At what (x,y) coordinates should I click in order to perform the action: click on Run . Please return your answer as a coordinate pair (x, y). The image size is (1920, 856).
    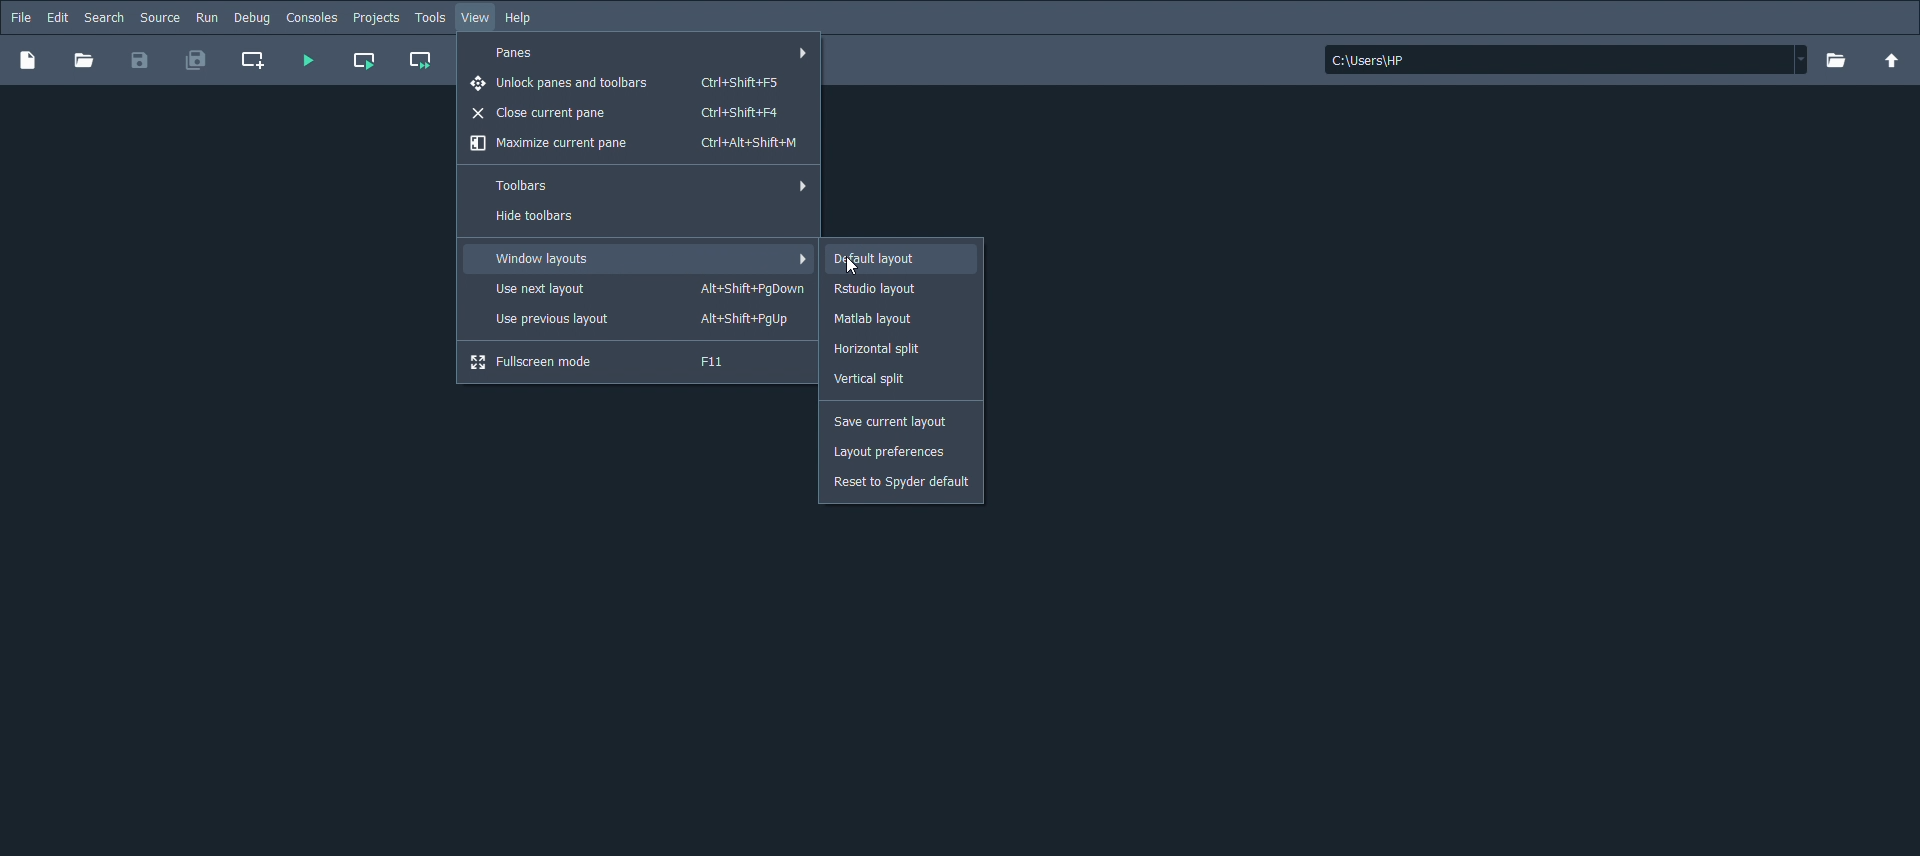
    Looking at the image, I should click on (206, 17).